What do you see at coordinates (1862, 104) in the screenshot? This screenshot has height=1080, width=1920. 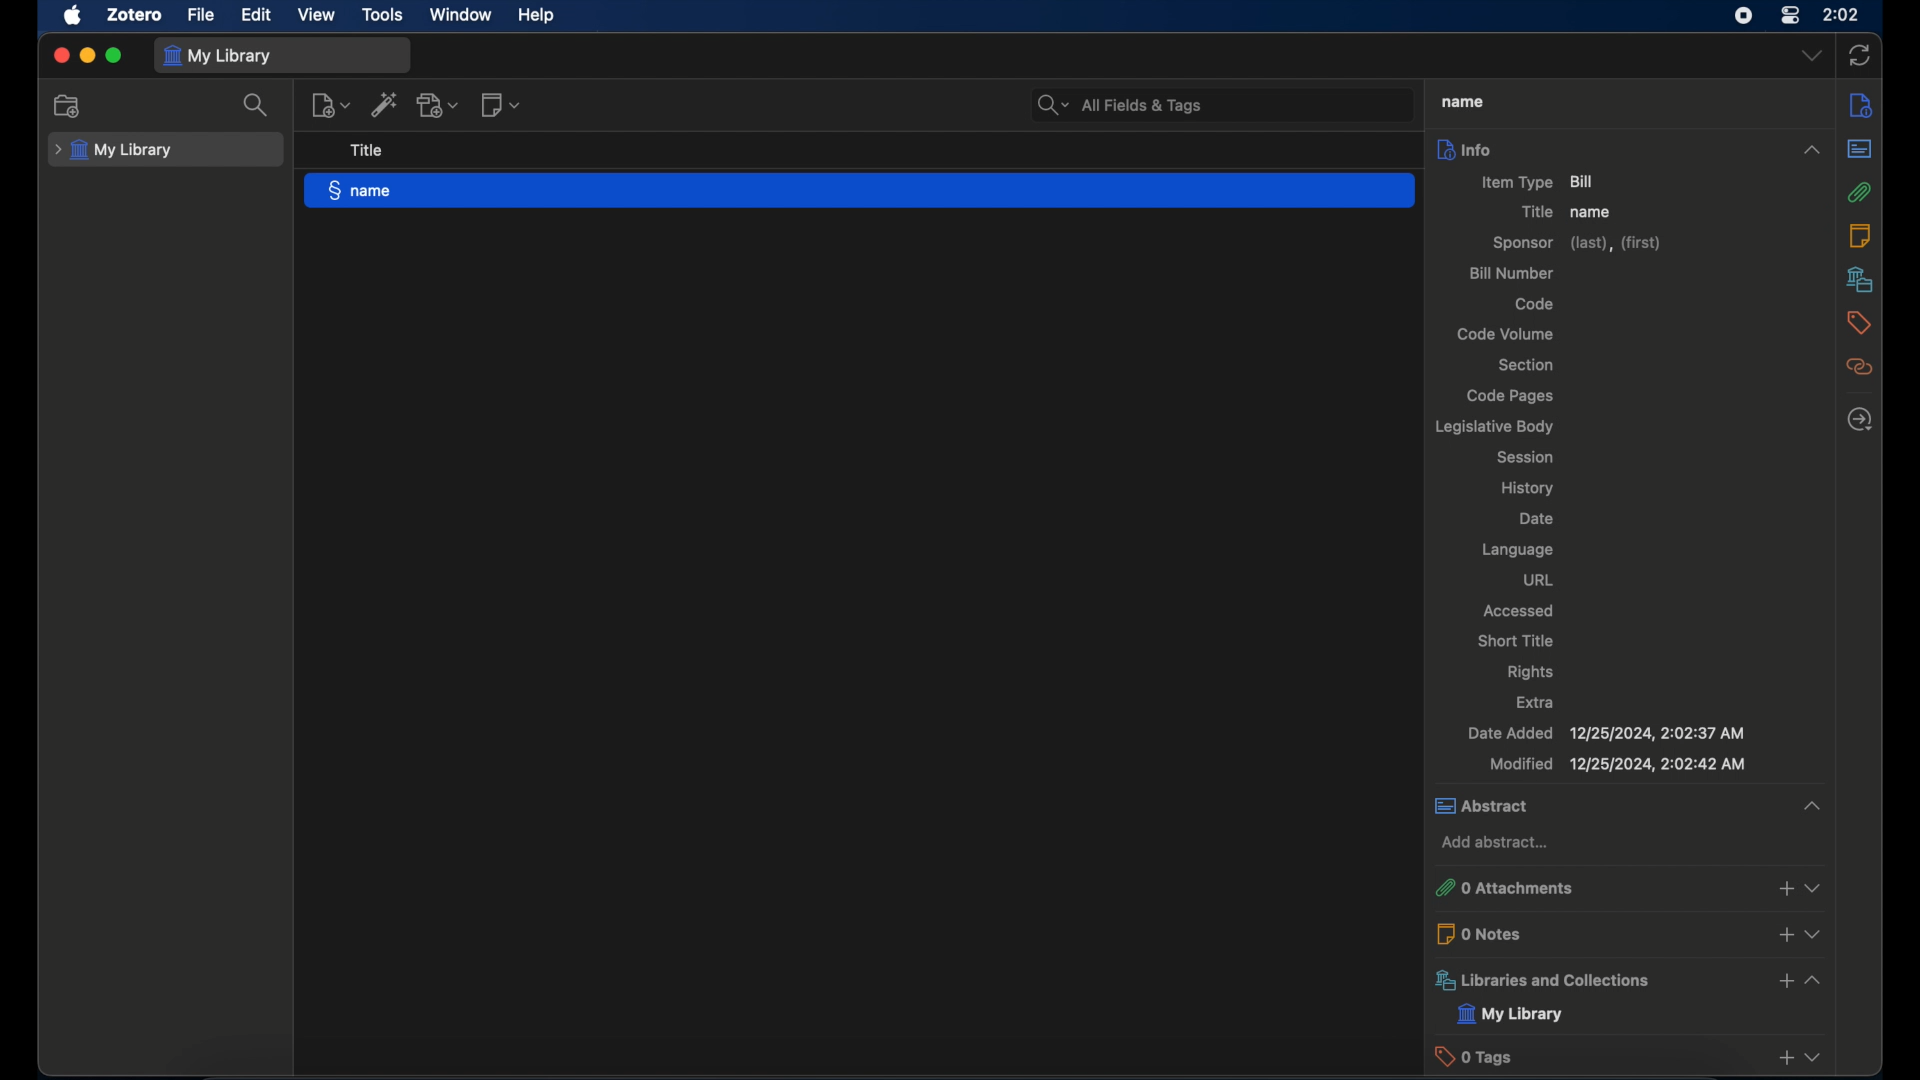 I see `info` at bounding box center [1862, 104].